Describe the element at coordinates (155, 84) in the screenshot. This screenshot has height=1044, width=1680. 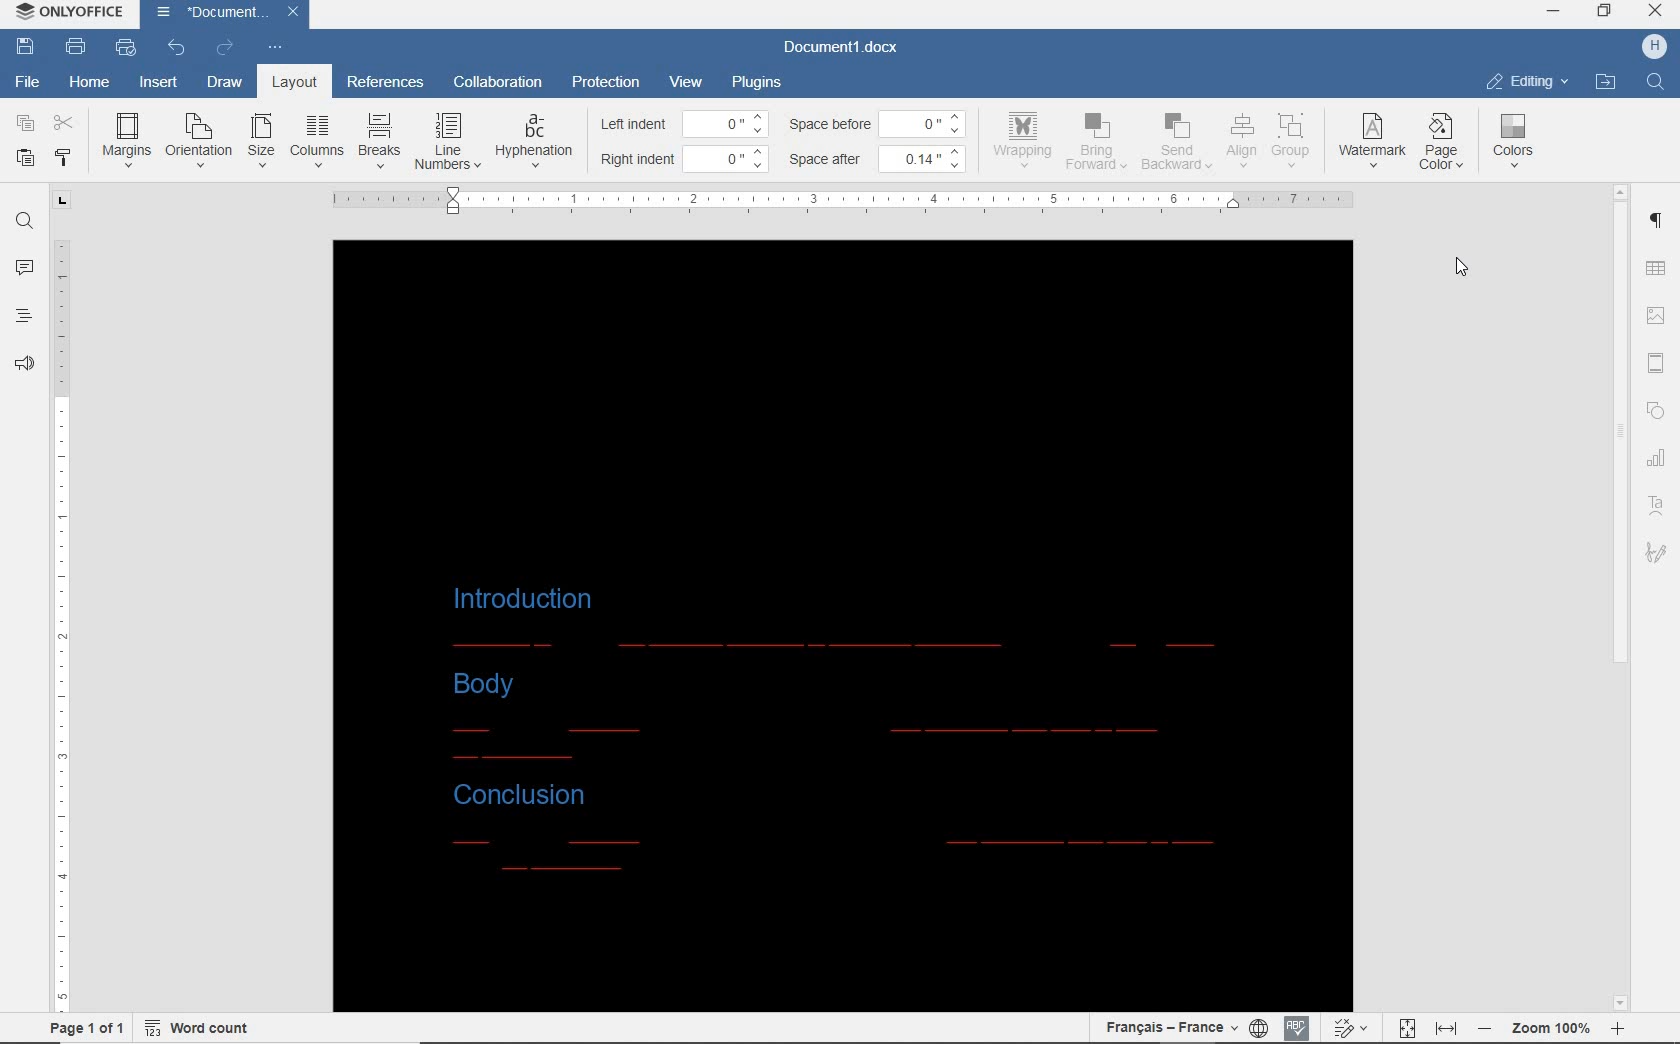
I see `insert` at that location.